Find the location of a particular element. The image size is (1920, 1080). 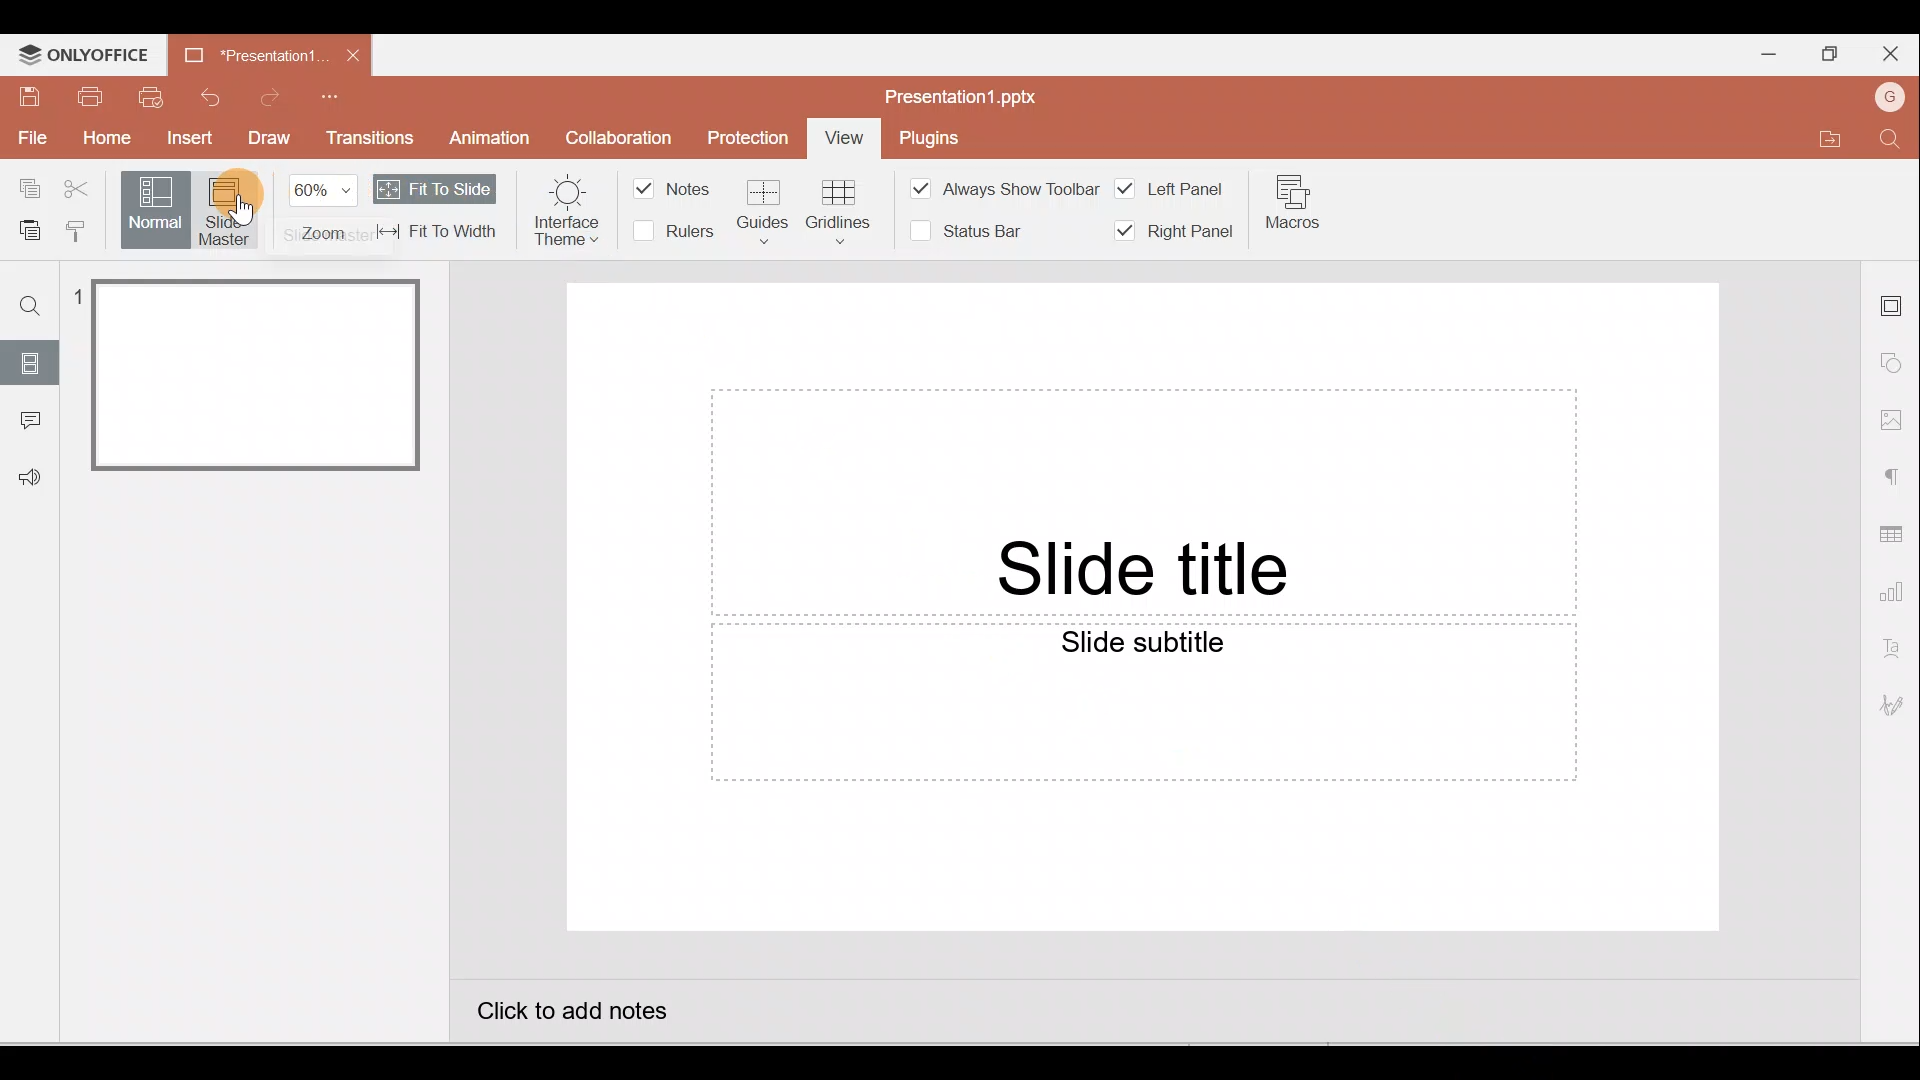

Close is located at coordinates (1895, 55).